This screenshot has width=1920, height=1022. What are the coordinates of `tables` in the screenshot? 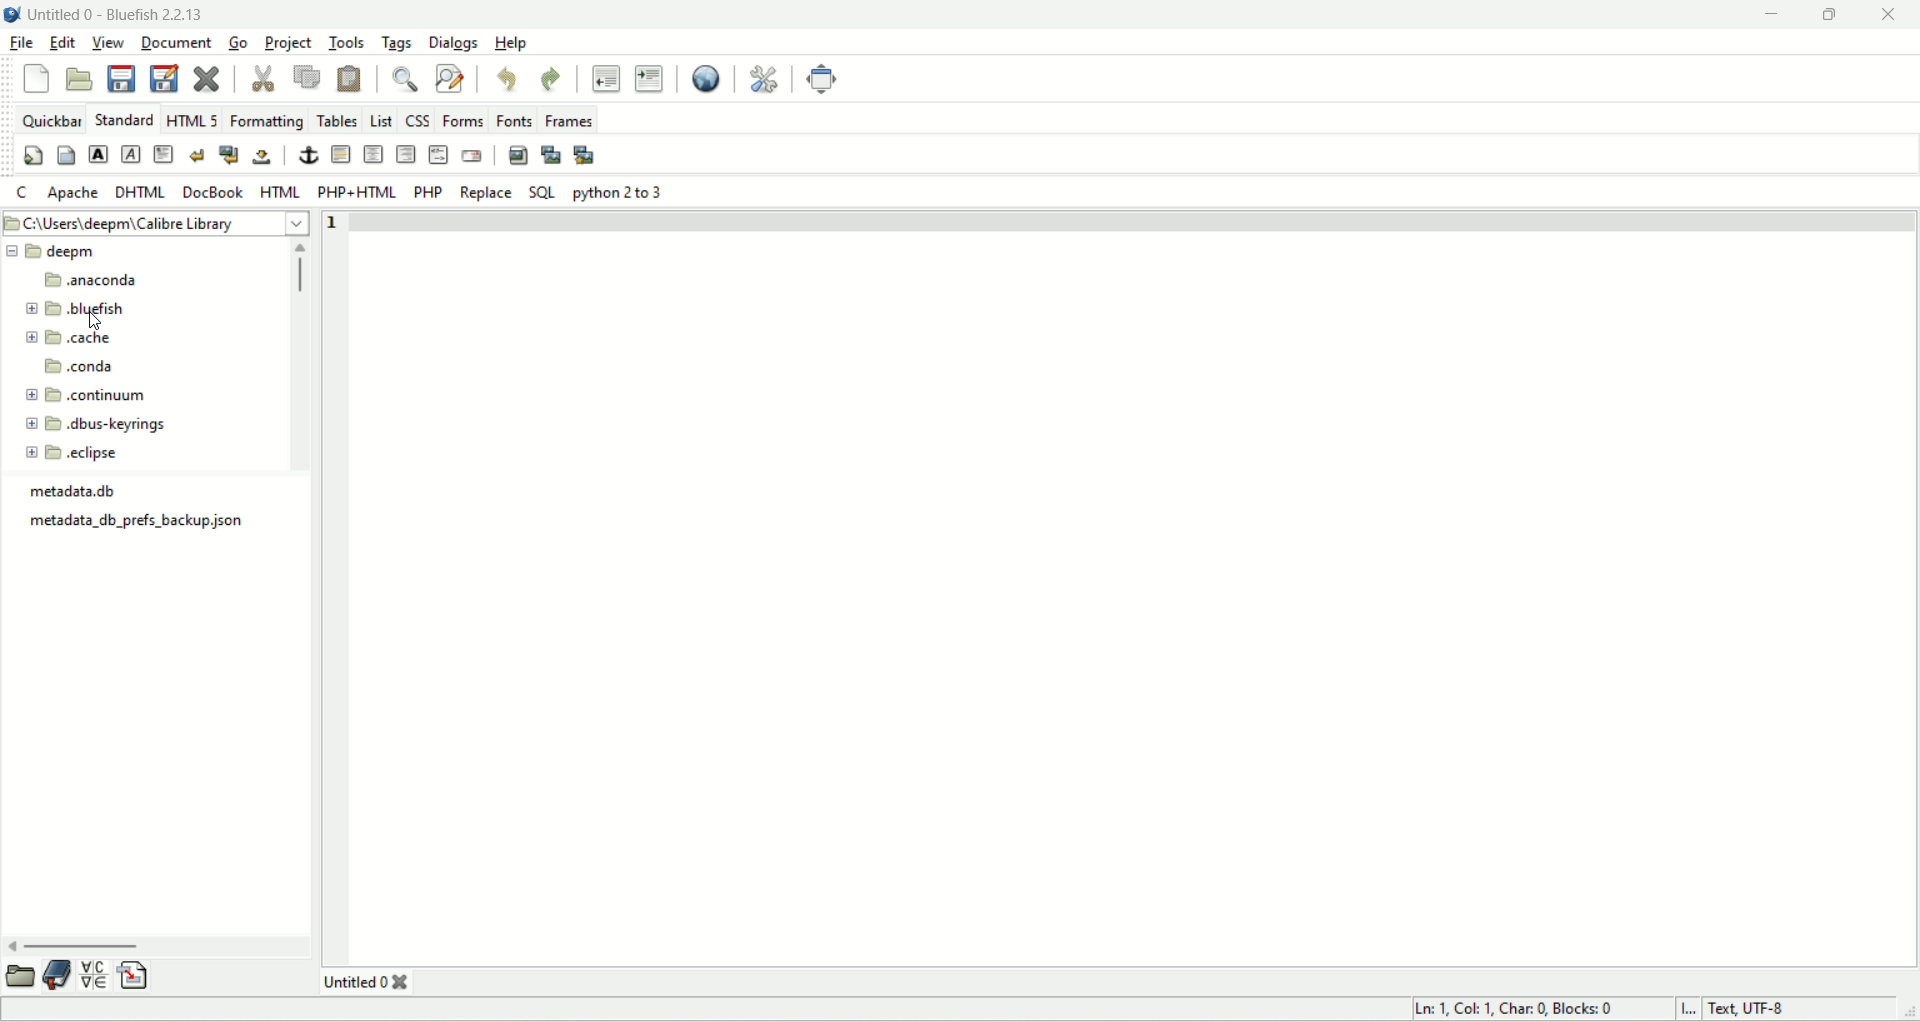 It's located at (337, 120).